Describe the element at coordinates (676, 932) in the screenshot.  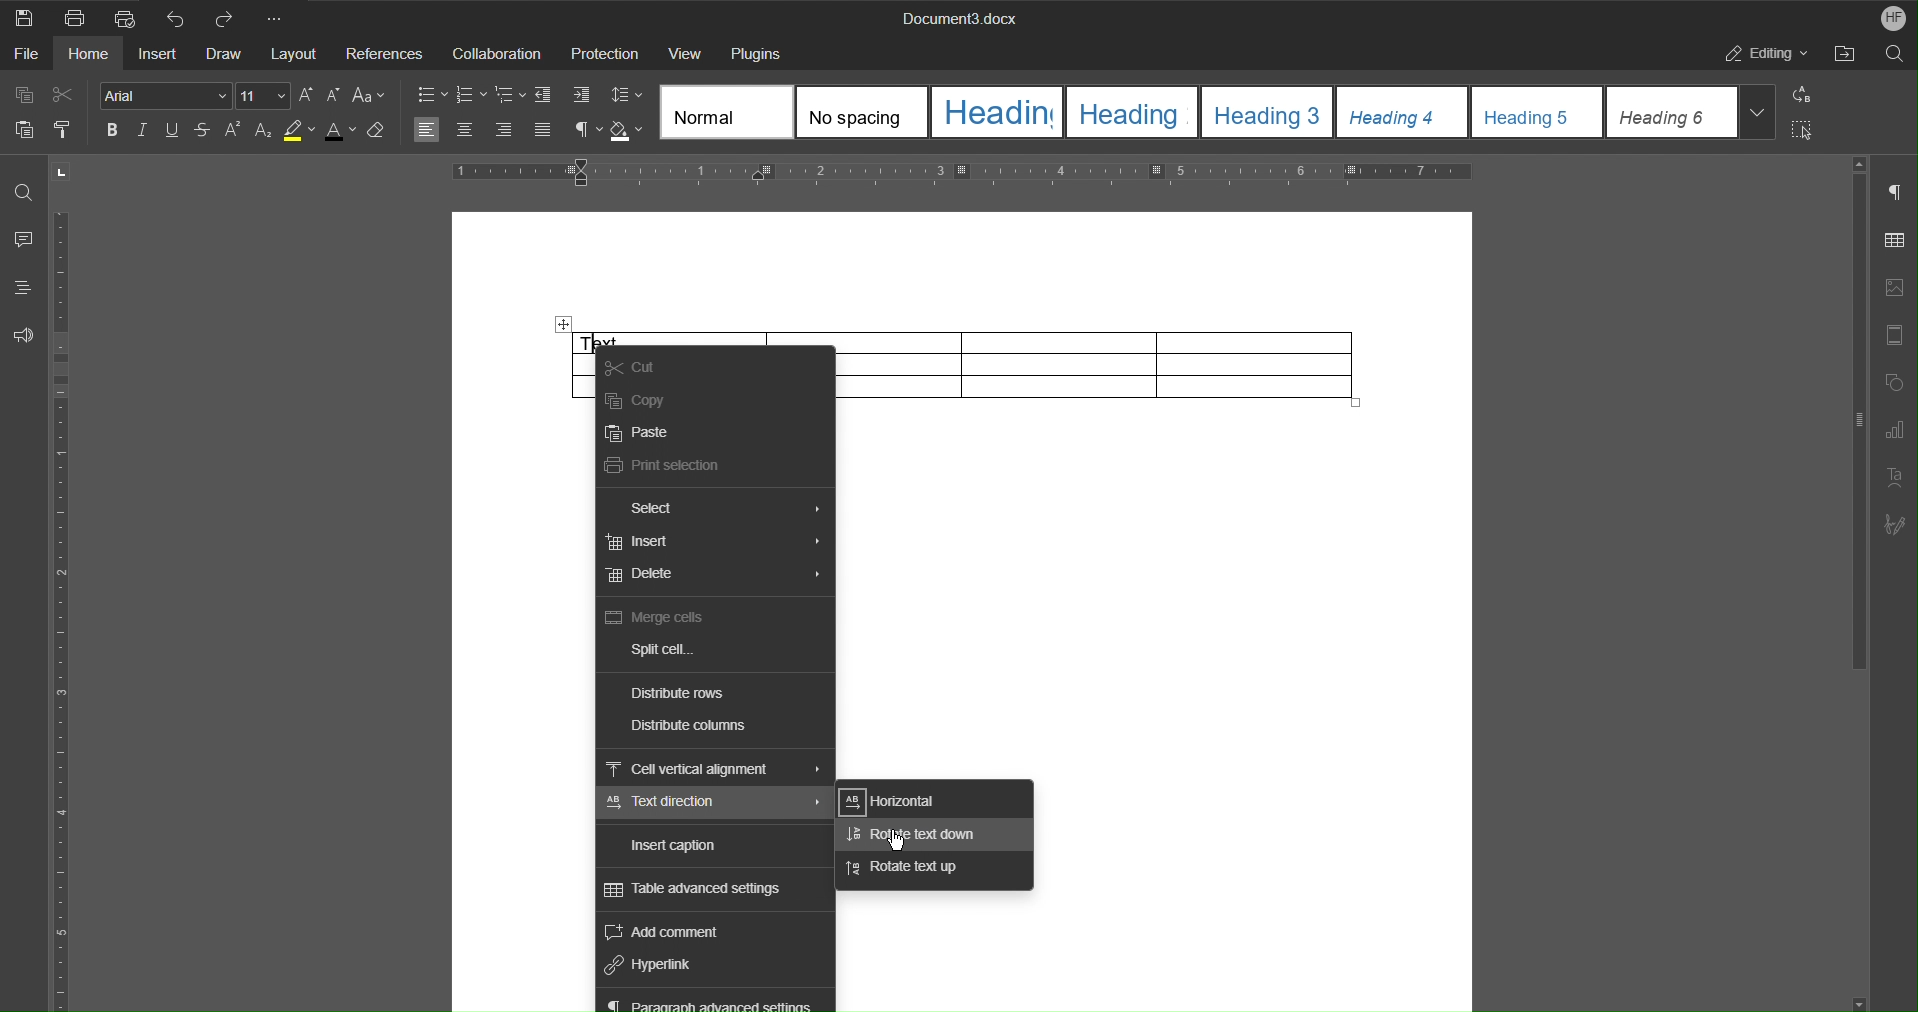
I see `Add comment` at that location.